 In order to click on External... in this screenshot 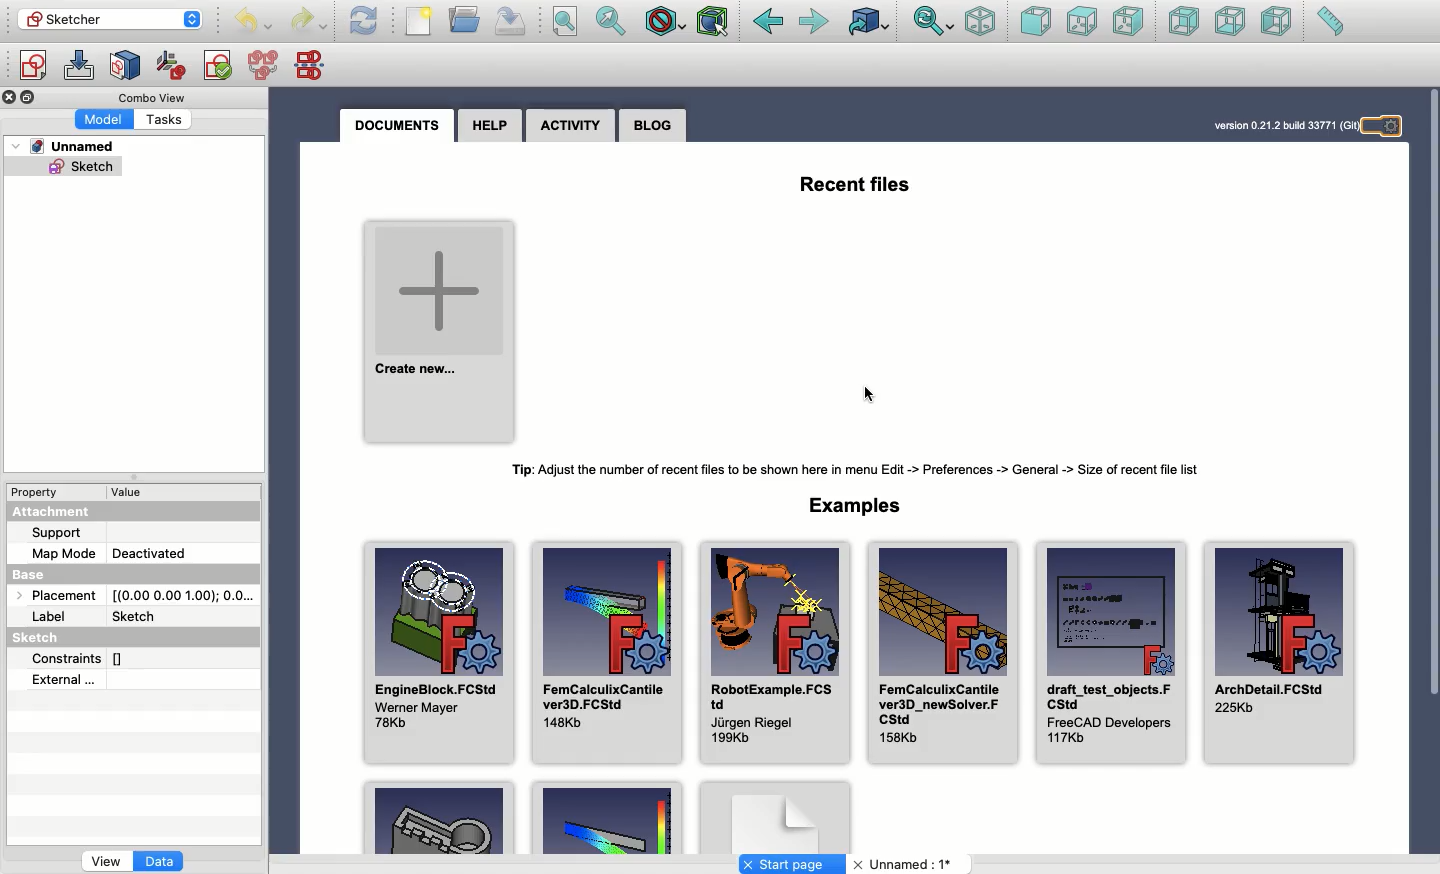, I will do `click(117, 681)`.